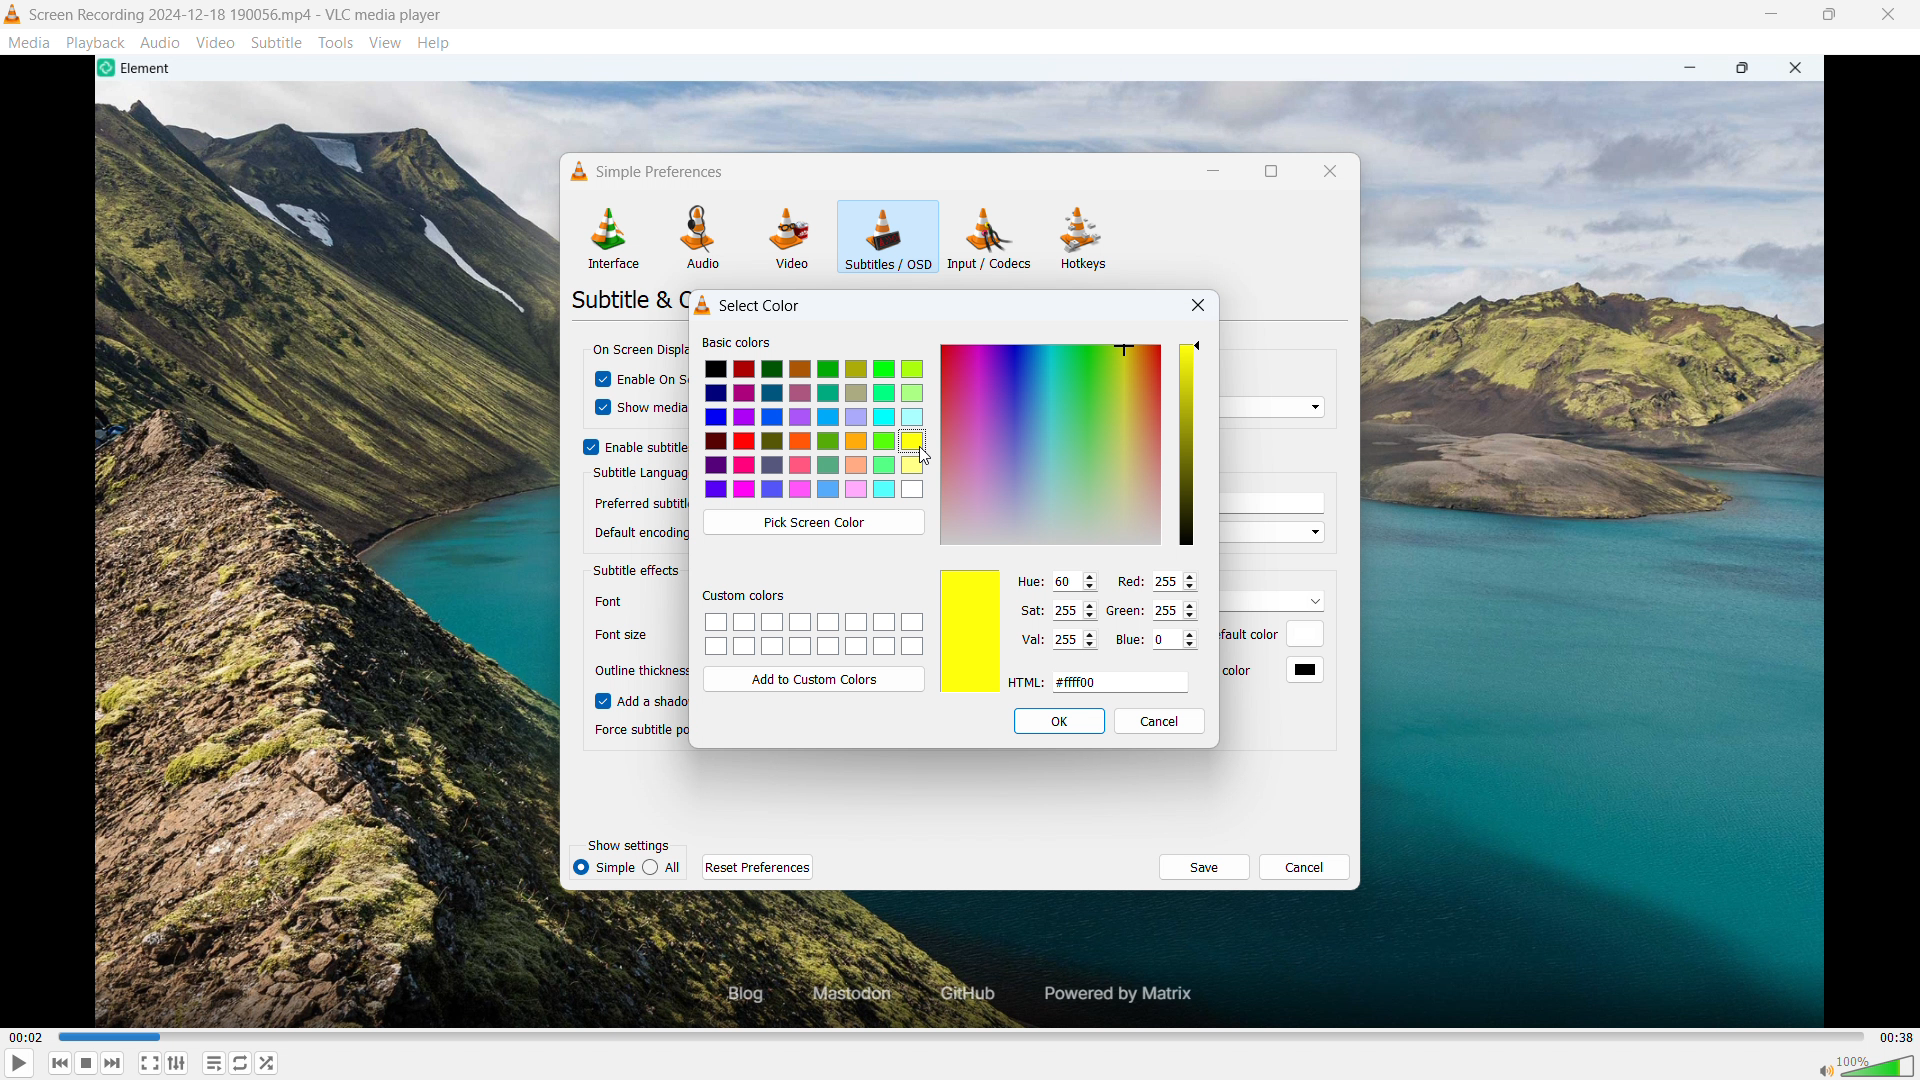 This screenshot has width=1920, height=1080. I want to click on Help , so click(434, 42).